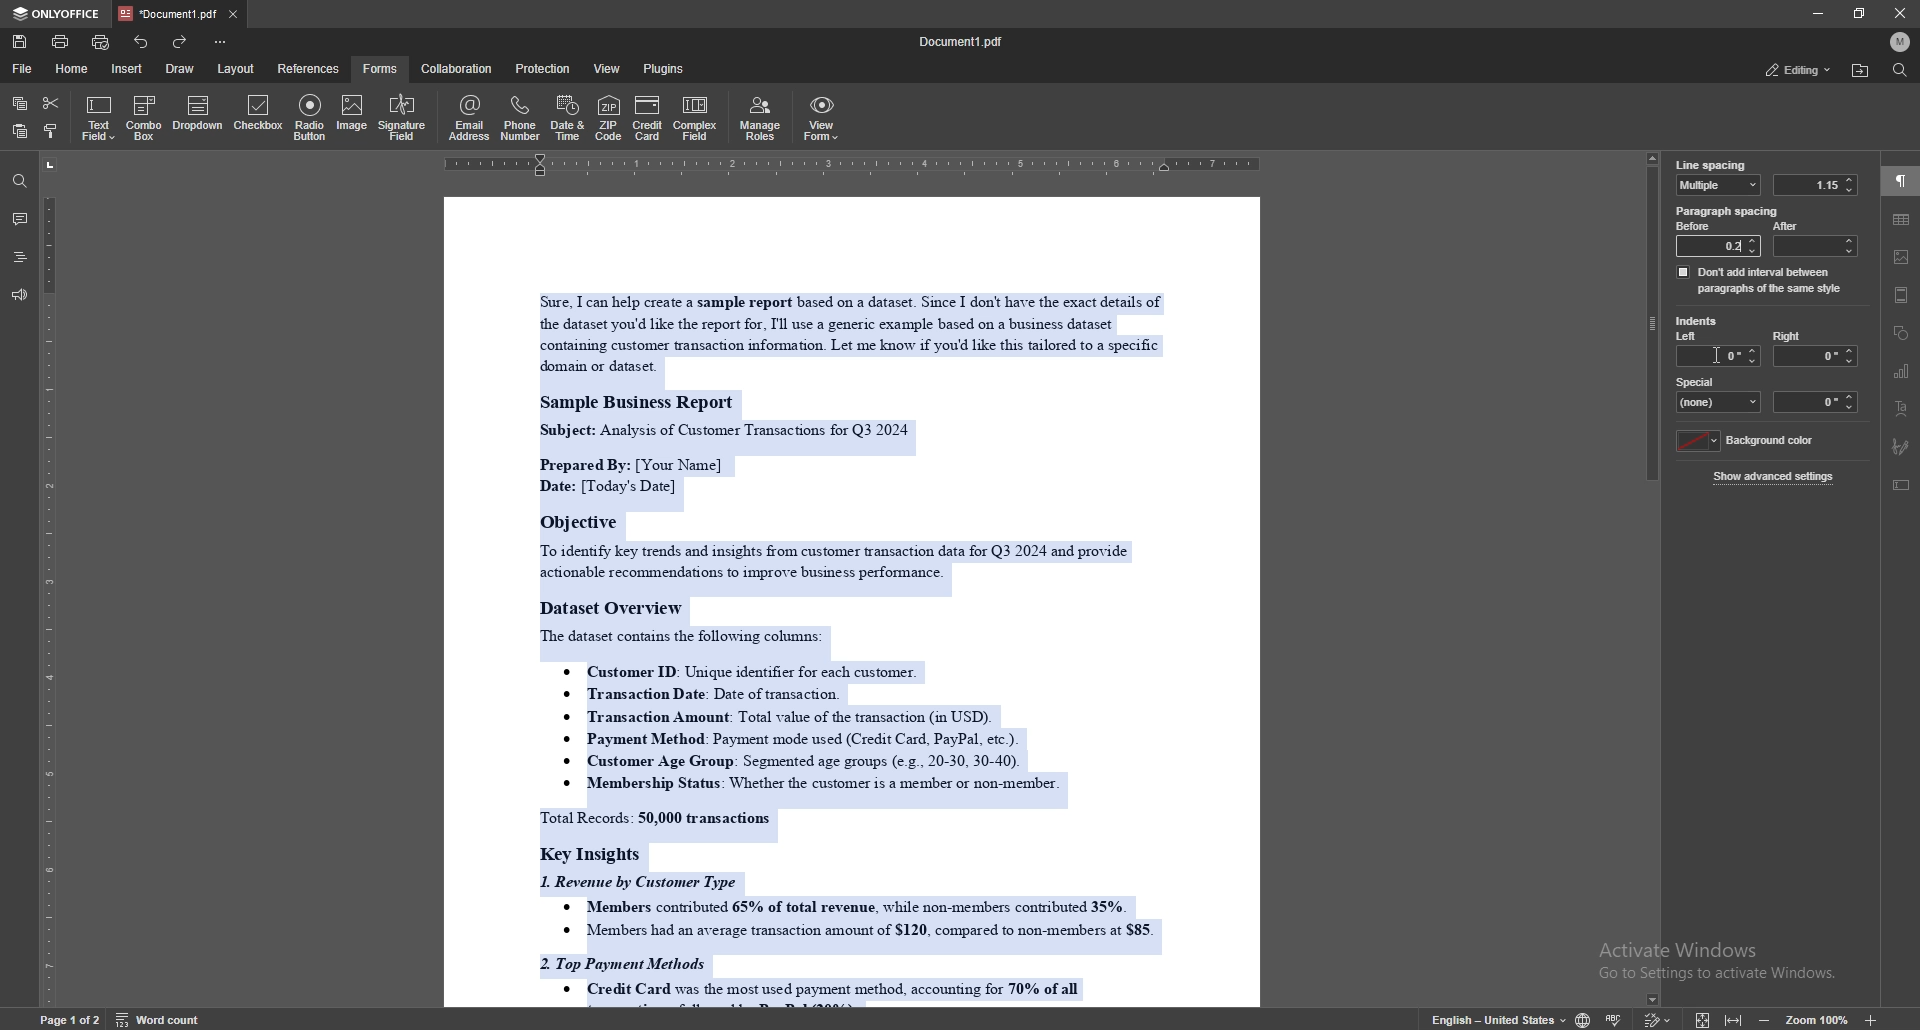 The image size is (1920, 1030). Describe the element at coordinates (1499, 1018) in the screenshot. I see `change text language` at that location.